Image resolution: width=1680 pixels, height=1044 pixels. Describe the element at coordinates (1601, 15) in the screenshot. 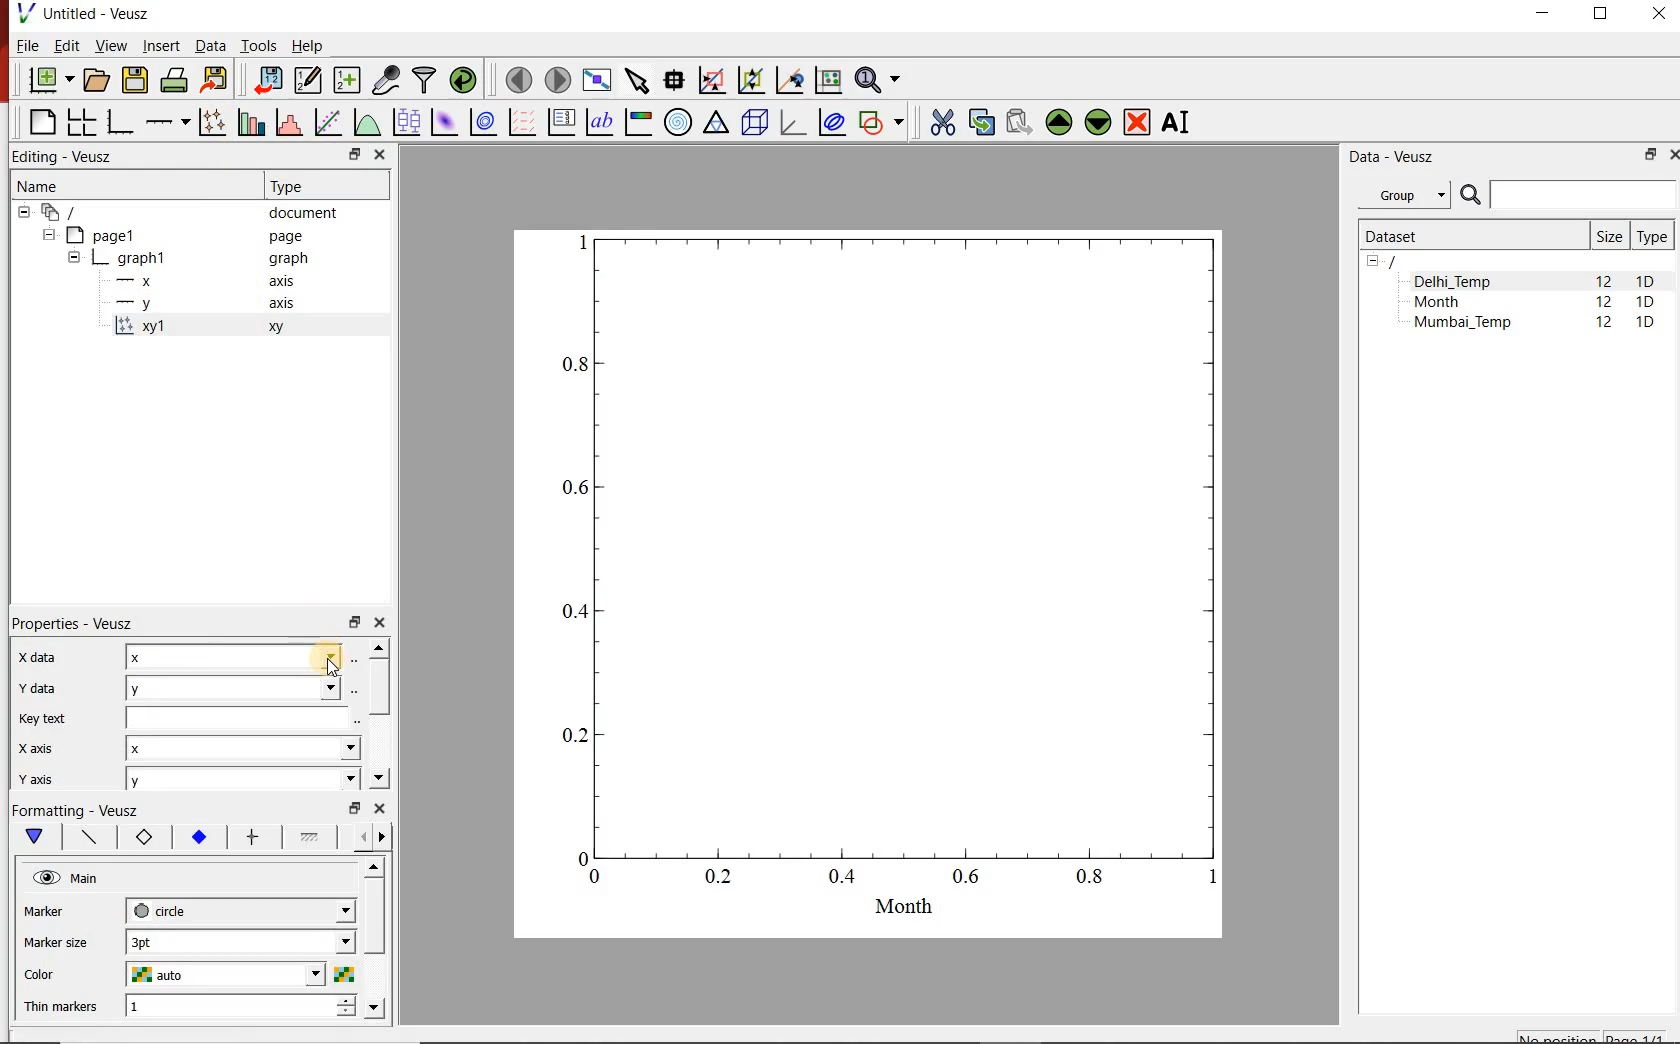

I see `RESTORE` at that location.